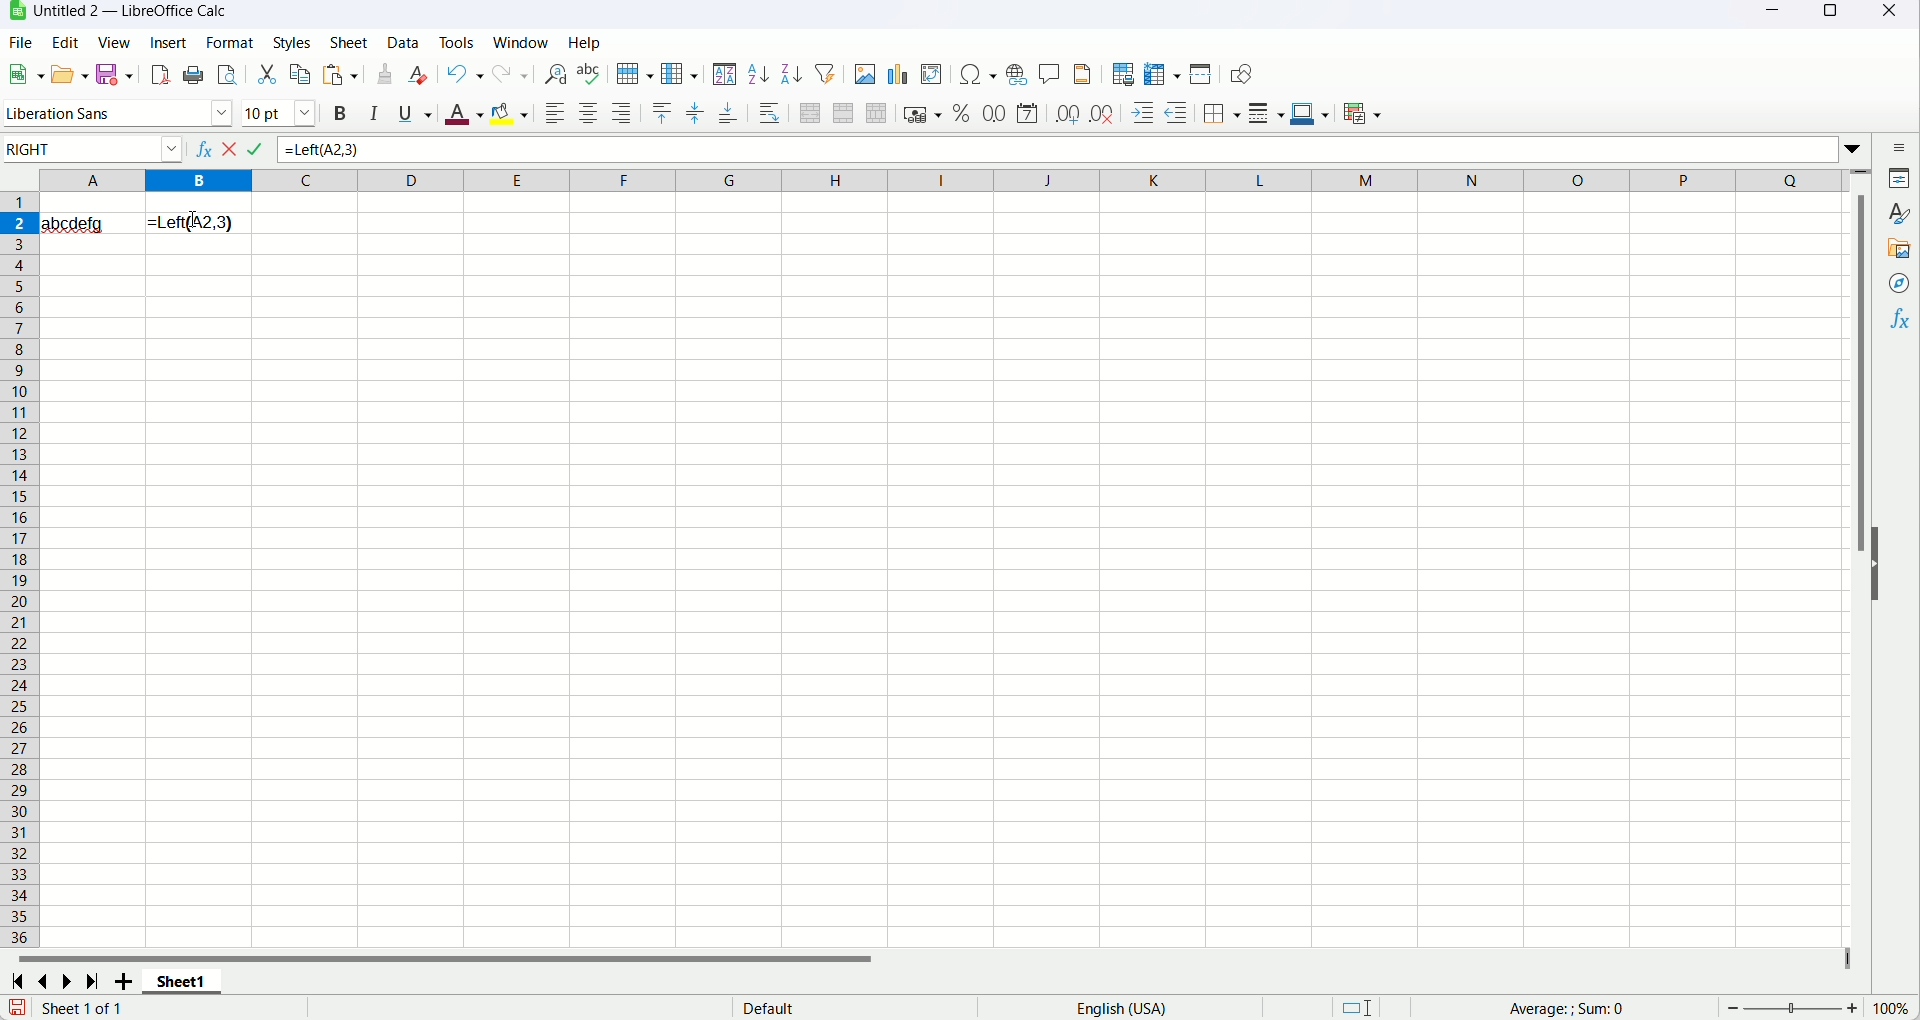  What do you see at coordinates (352, 42) in the screenshot?
I see `sheet` at bounding box center [352, 42].